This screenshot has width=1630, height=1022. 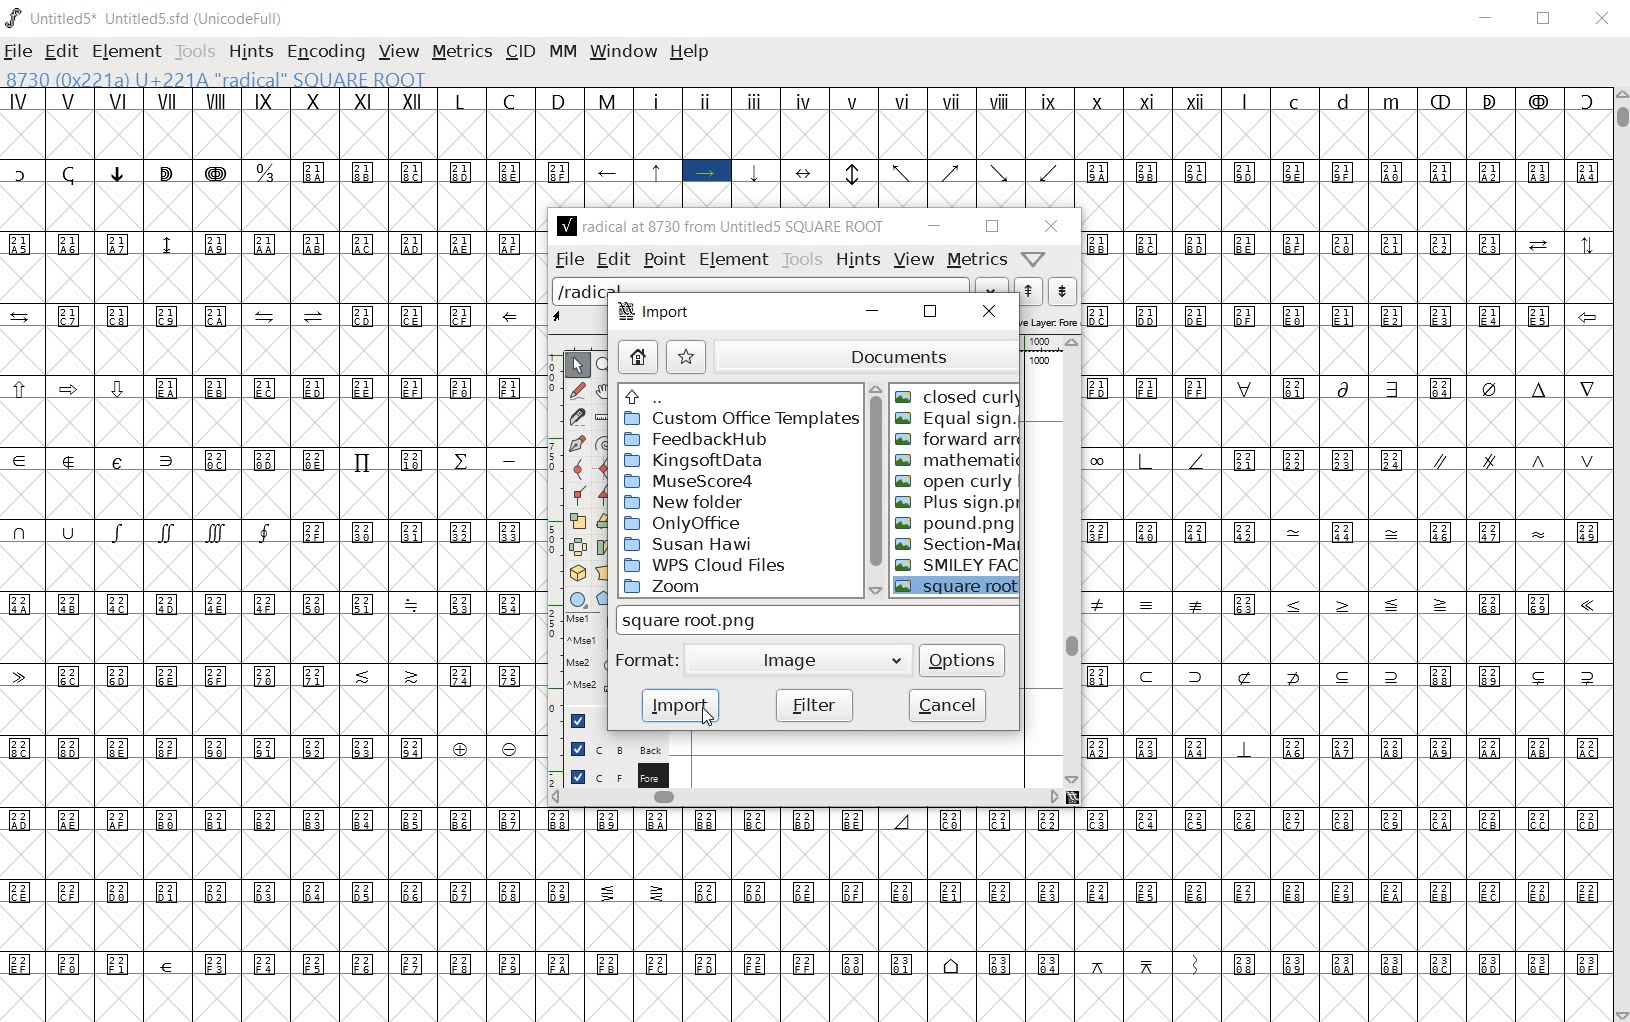 What do you see at coordinates (606, 415) in the screenshot?
I see `measure a distance, angle between points` at bounding box center [606, 415].